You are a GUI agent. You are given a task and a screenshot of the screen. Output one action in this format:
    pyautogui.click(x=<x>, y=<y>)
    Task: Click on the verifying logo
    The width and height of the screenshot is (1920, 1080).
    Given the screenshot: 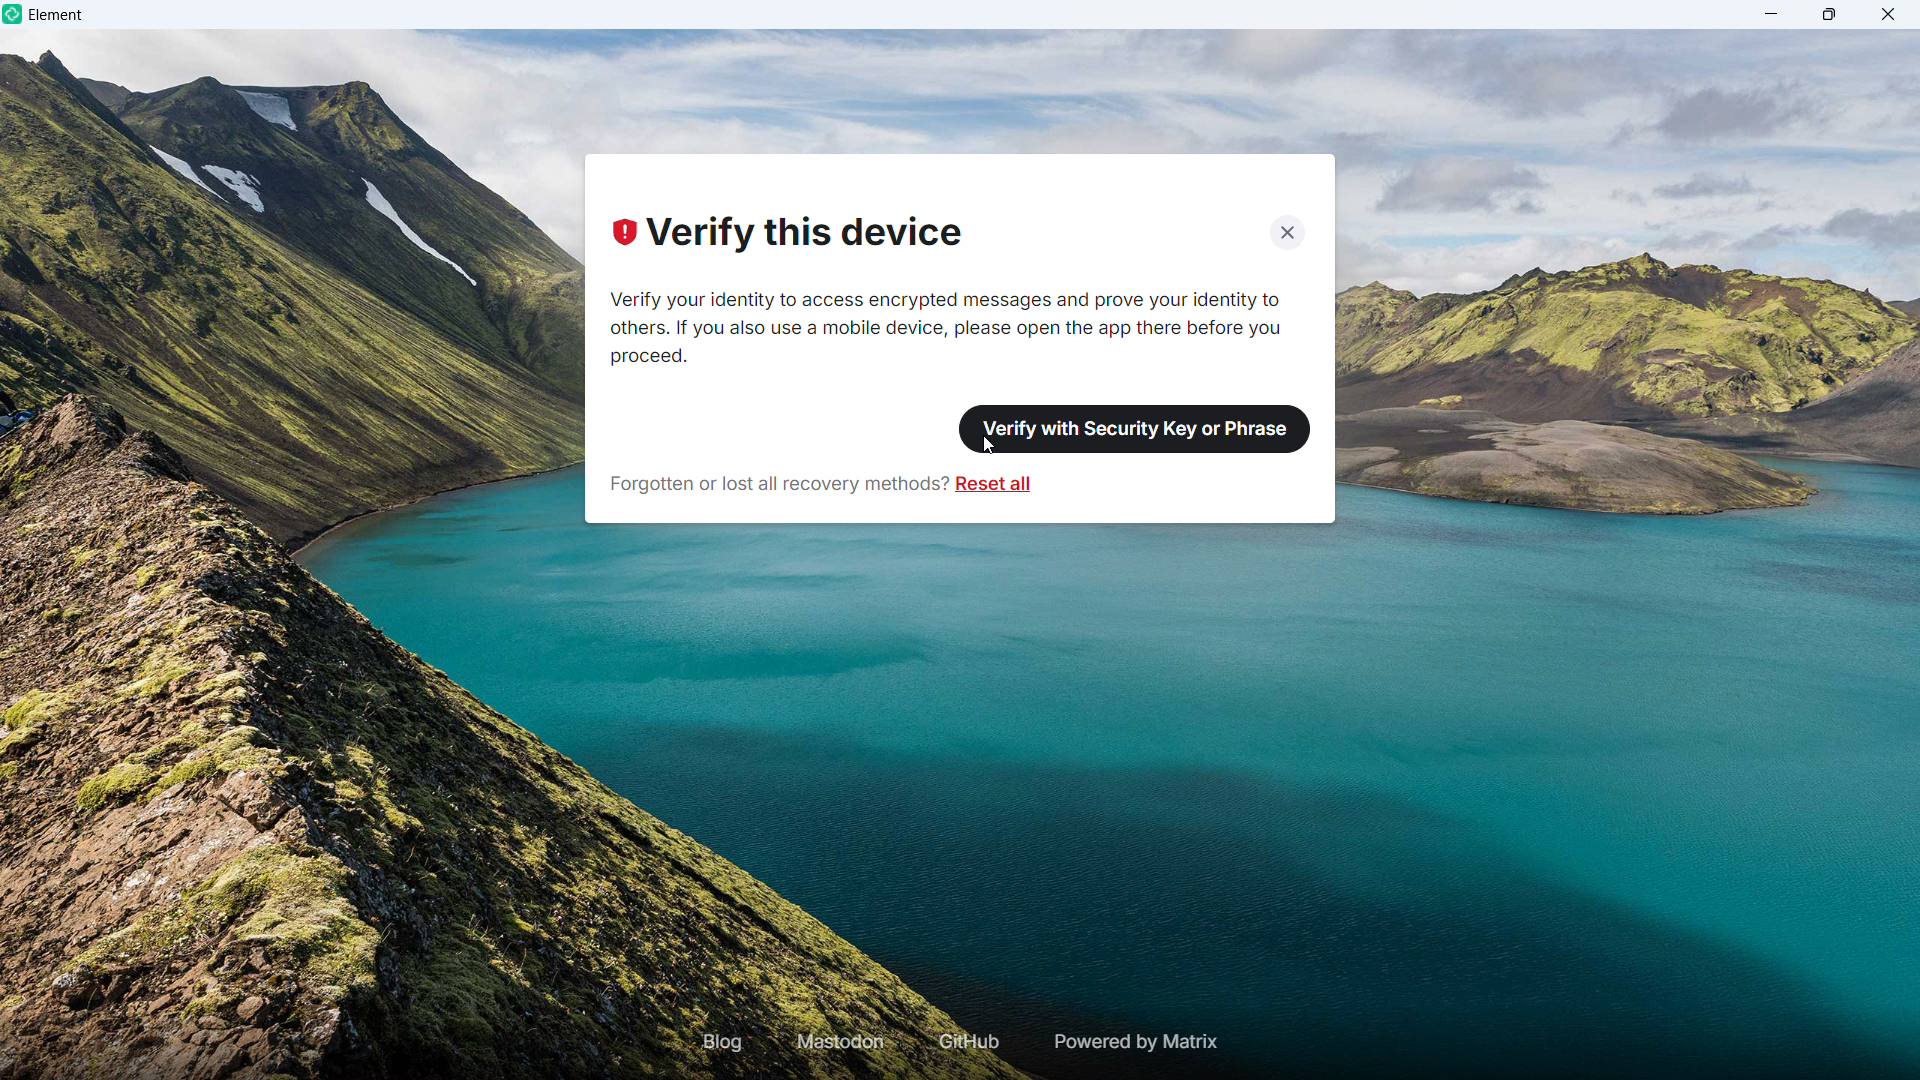 What is the action you would take?
    pyautogui.click(x=623, y=233)
    